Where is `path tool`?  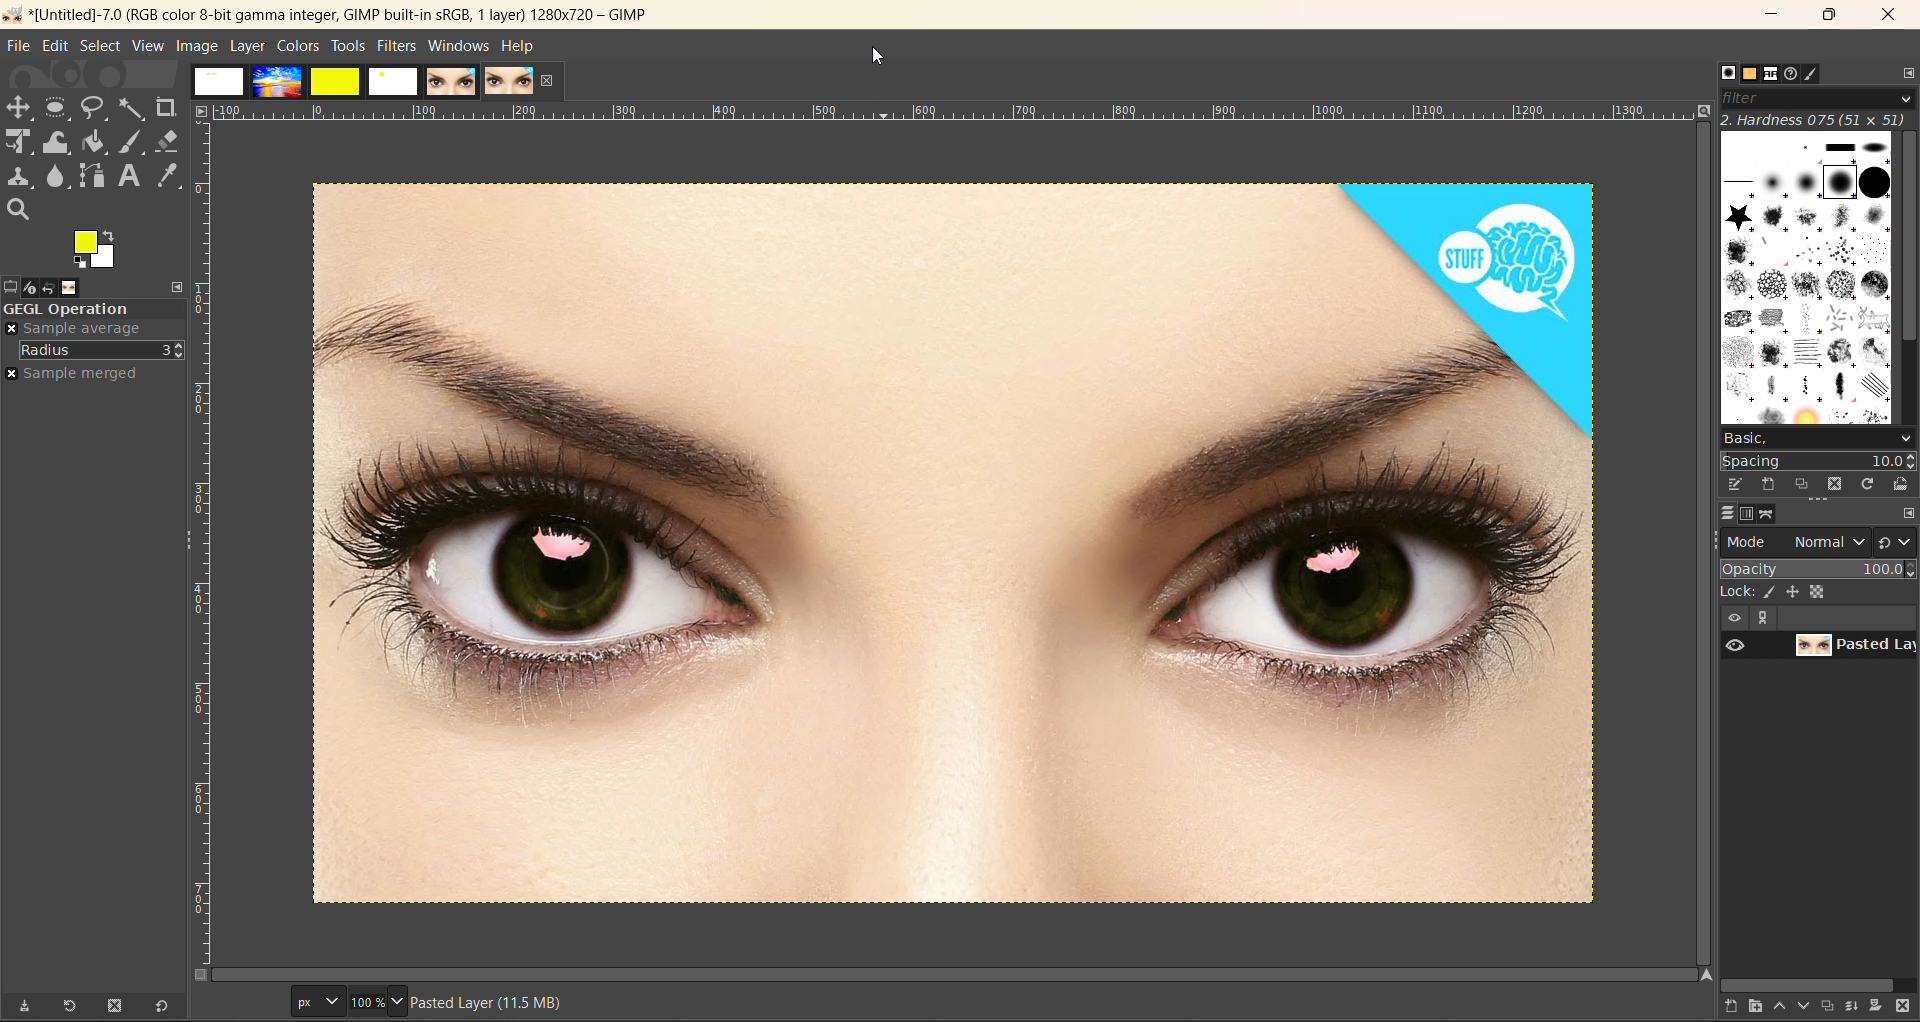
path tool is located at coordinates (91, 175).